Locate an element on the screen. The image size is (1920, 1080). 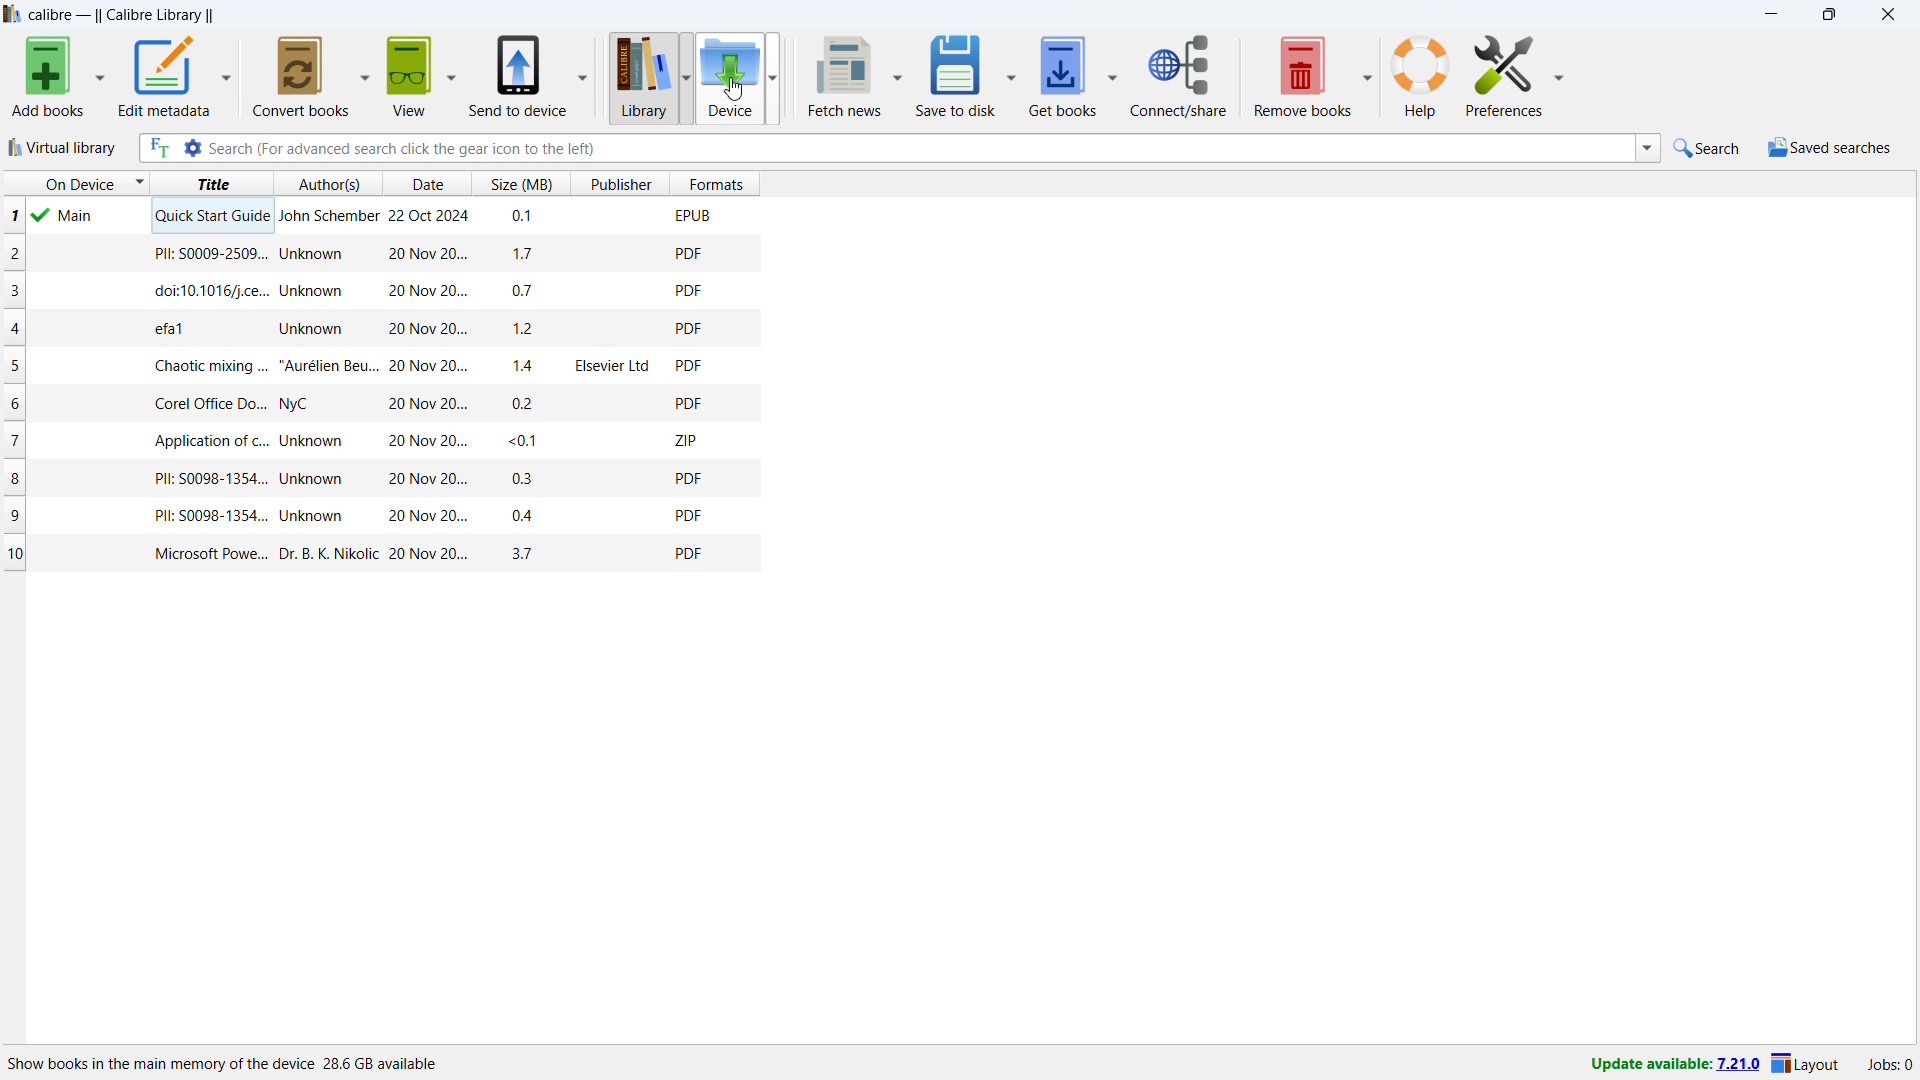
connect/share is located at coordinates (1179, 76).